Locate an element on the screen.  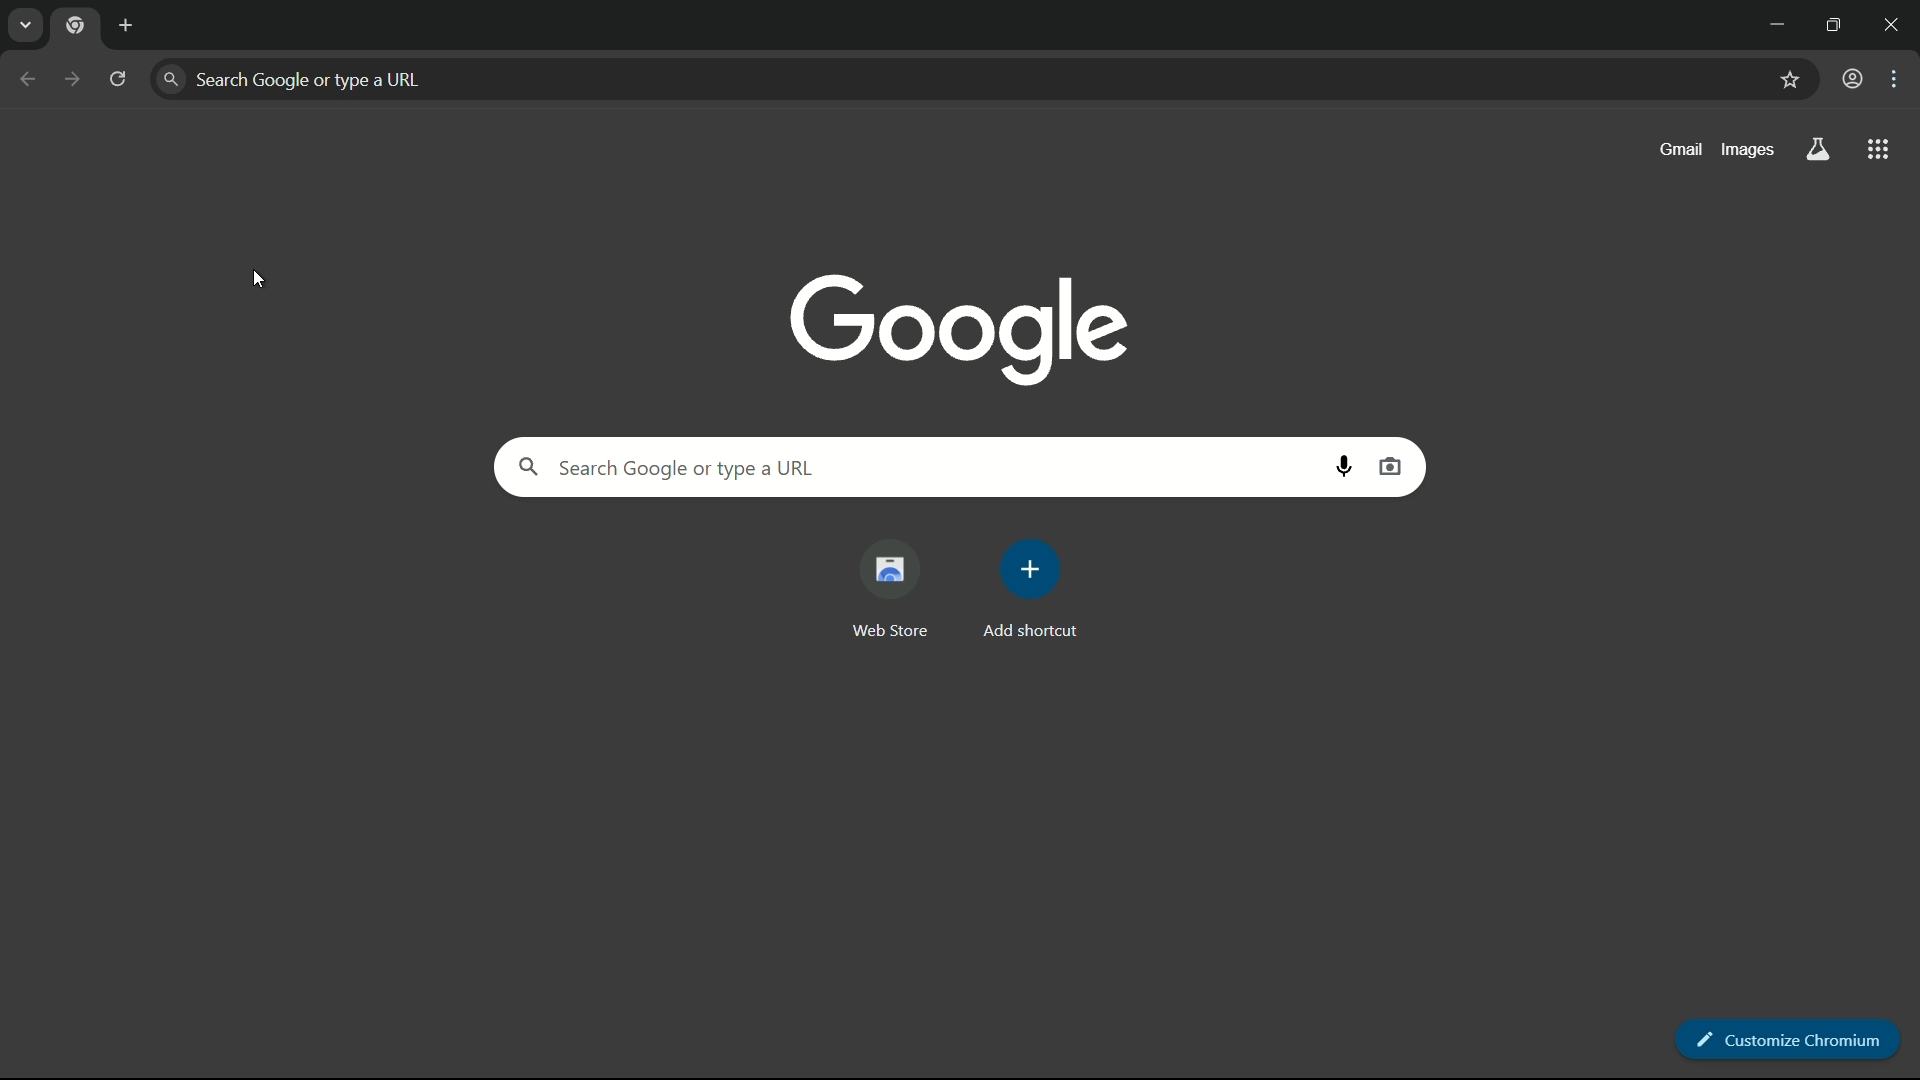
search by voice is located at coordinates (1349, 469).